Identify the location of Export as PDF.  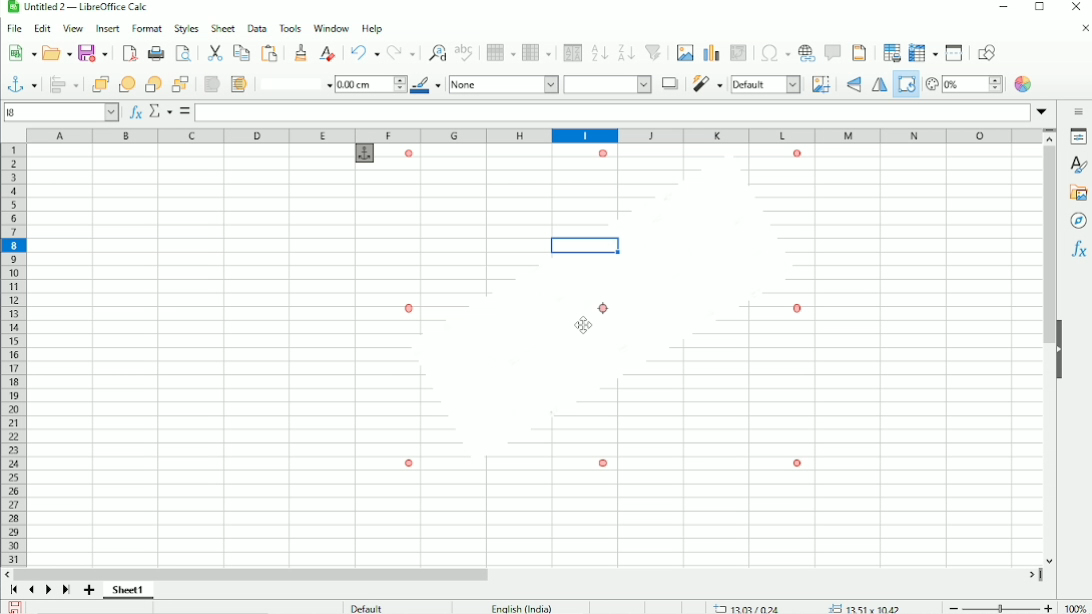
(129, 53).